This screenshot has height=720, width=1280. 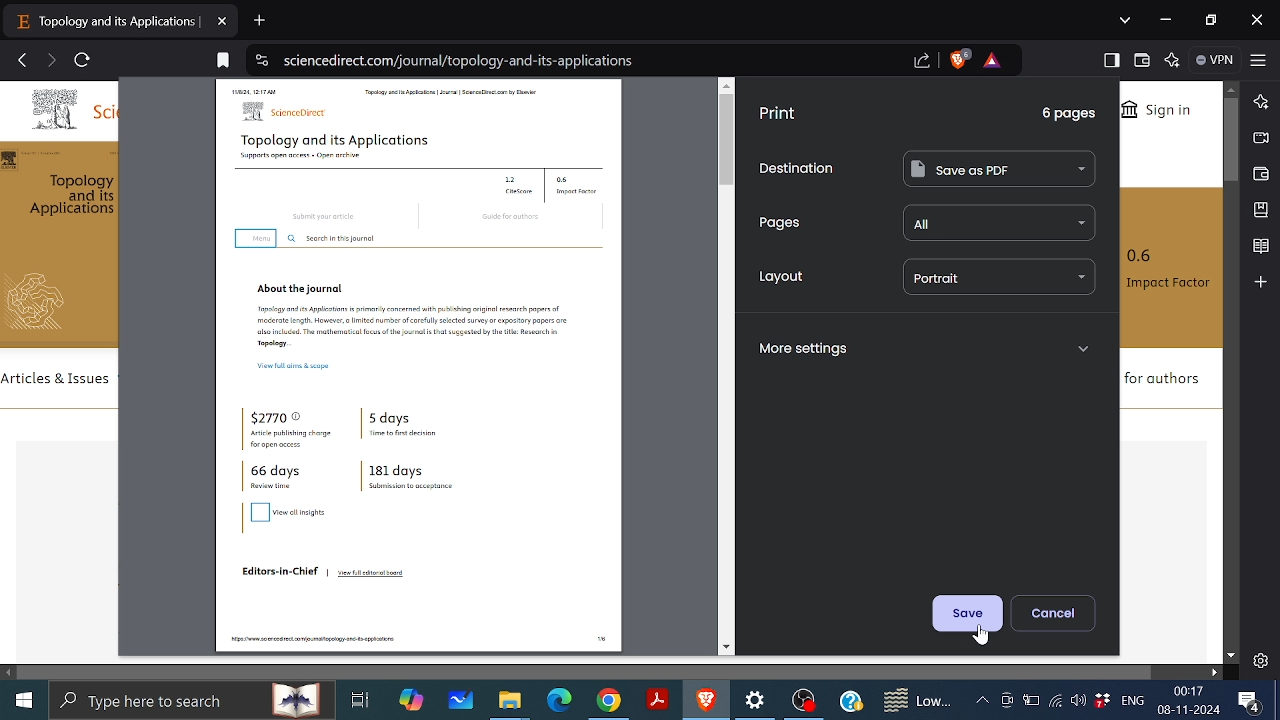 I want to click on menu, so click(x=258, y=238).